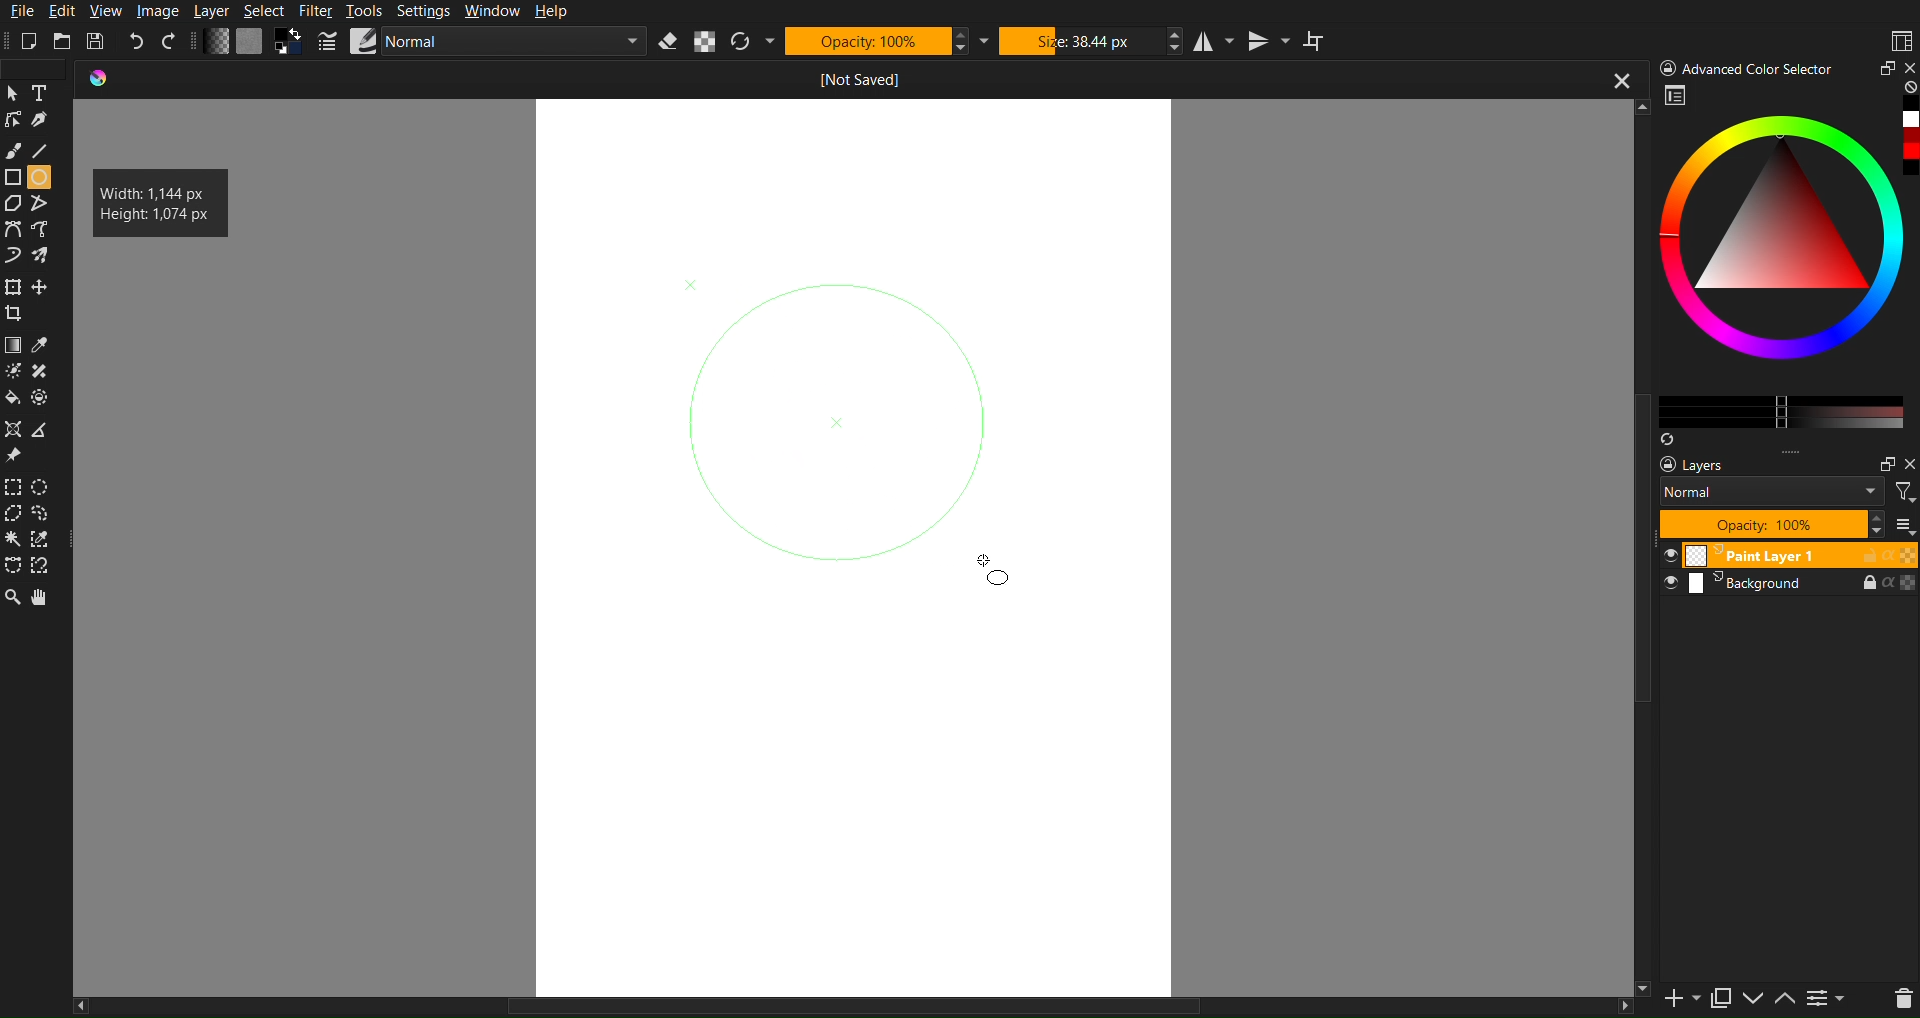  What do you see at coordinates (39, 41) in the screenshot?
I see `New` at bounding box center [39, 41].